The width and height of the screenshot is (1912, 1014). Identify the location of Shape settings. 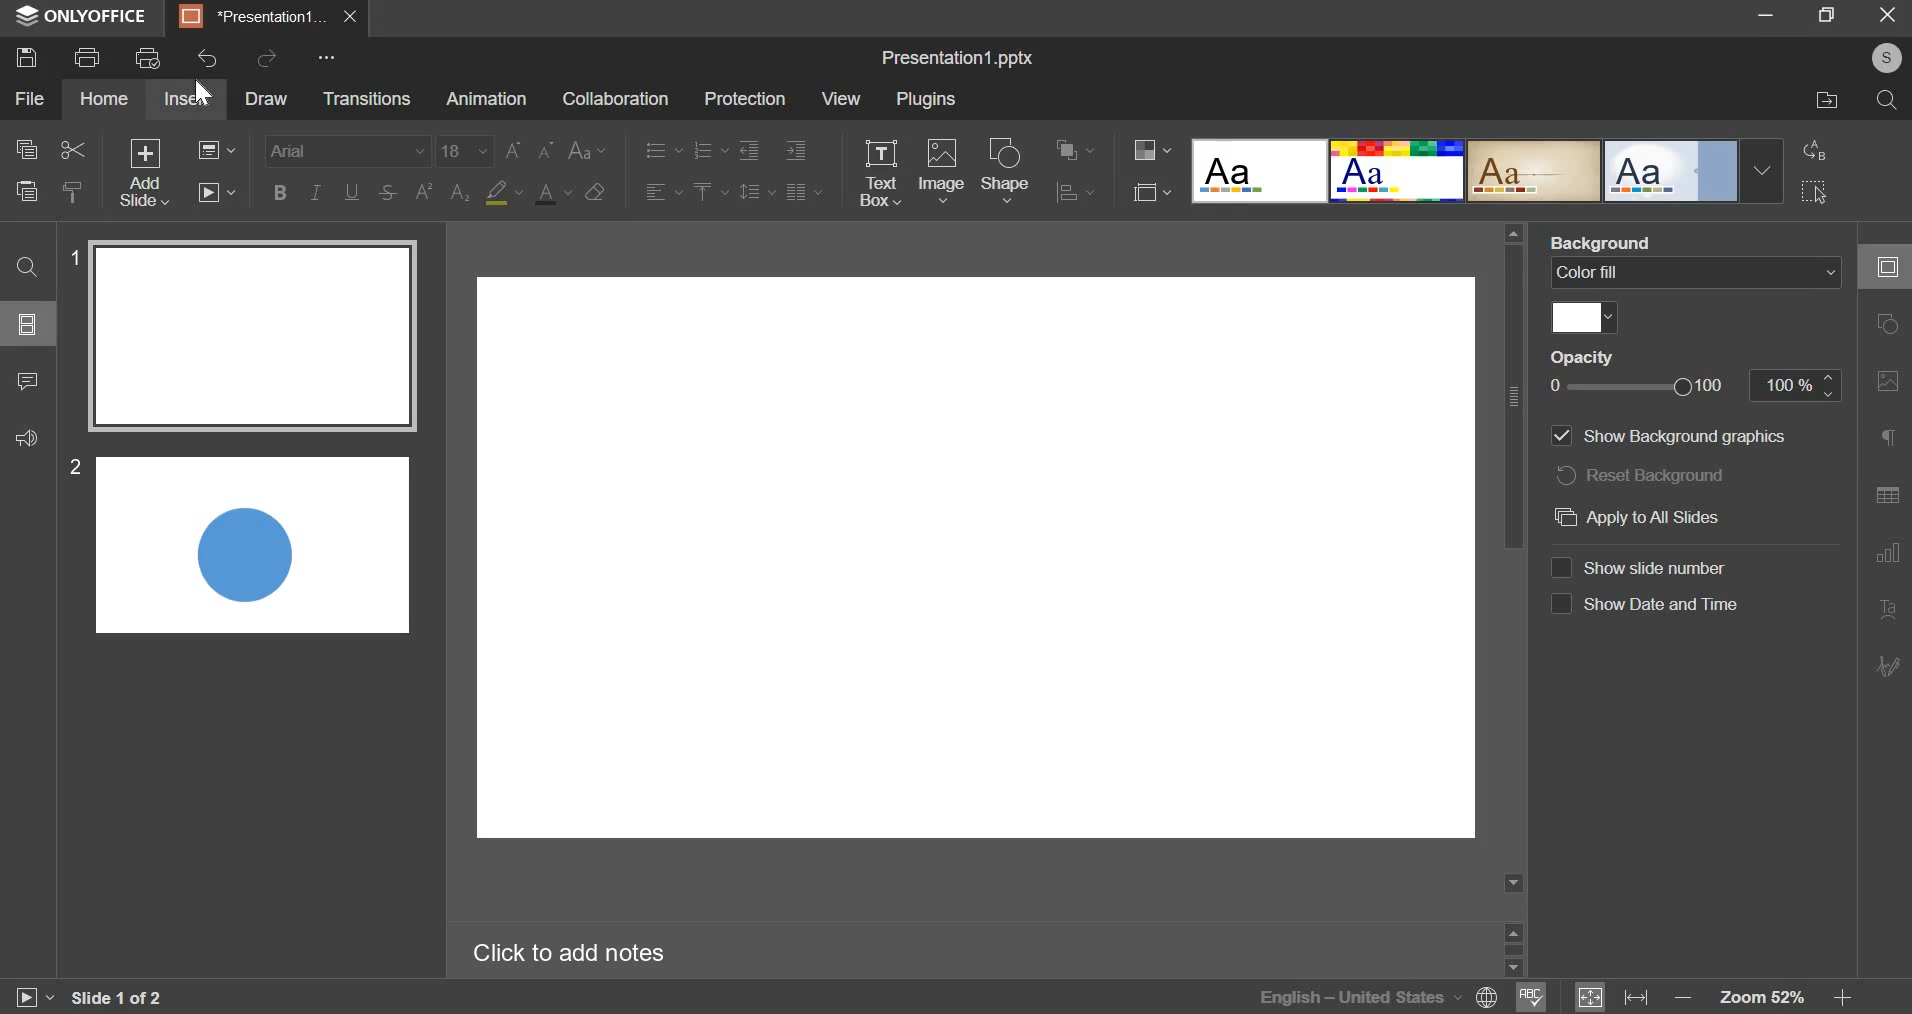
(1888, 323).